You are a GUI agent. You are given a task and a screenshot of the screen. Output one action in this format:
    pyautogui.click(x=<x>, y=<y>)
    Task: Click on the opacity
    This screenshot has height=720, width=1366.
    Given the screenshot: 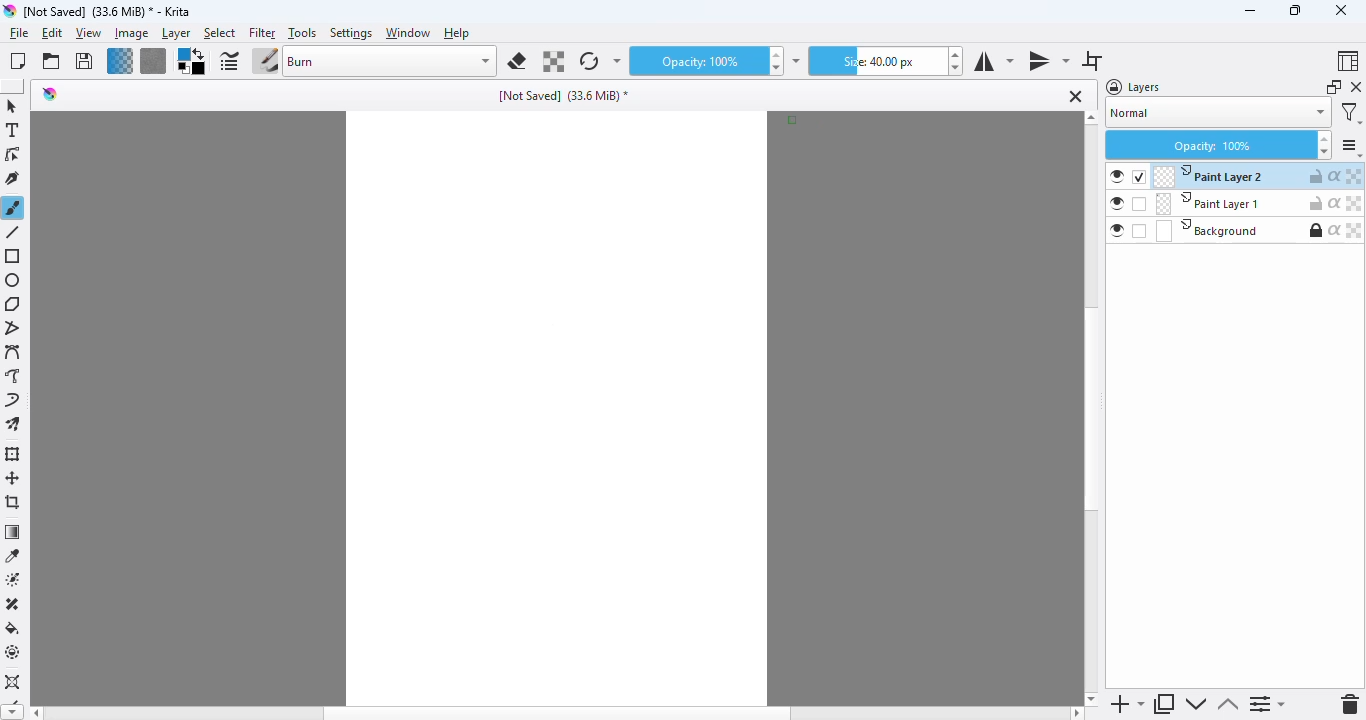 What is the action you would take?
    pyautogui.click(x=695, y=62)
    